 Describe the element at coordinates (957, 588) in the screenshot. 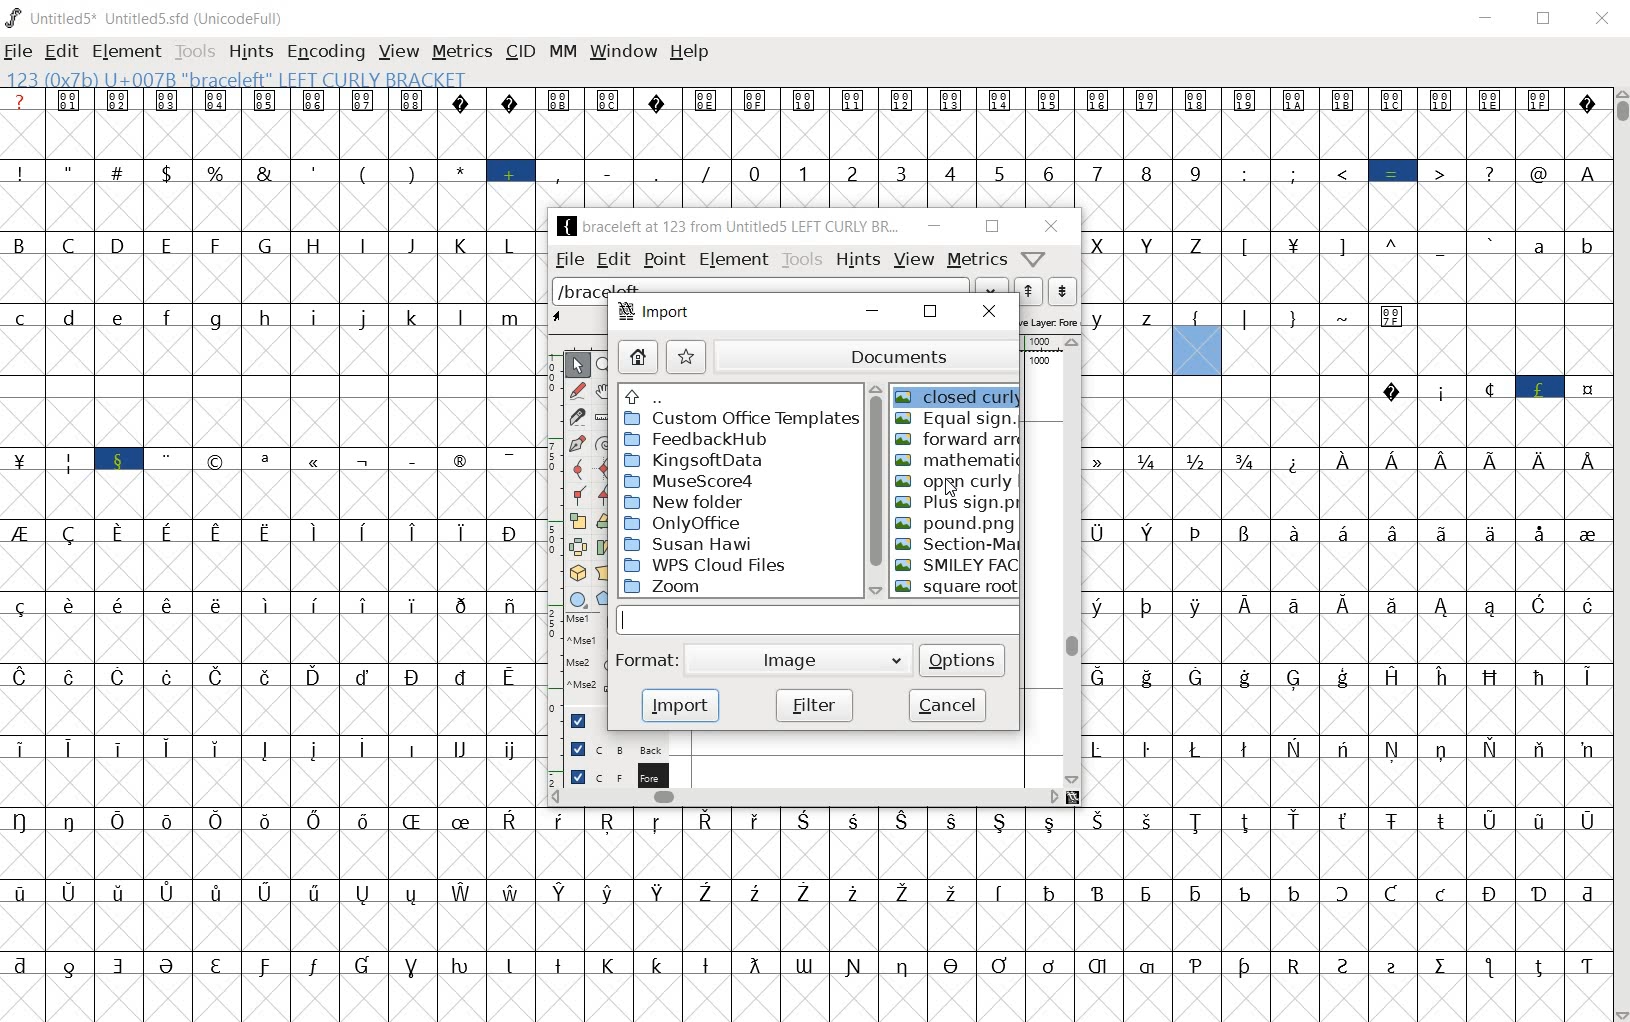

I see `square root` at that location.